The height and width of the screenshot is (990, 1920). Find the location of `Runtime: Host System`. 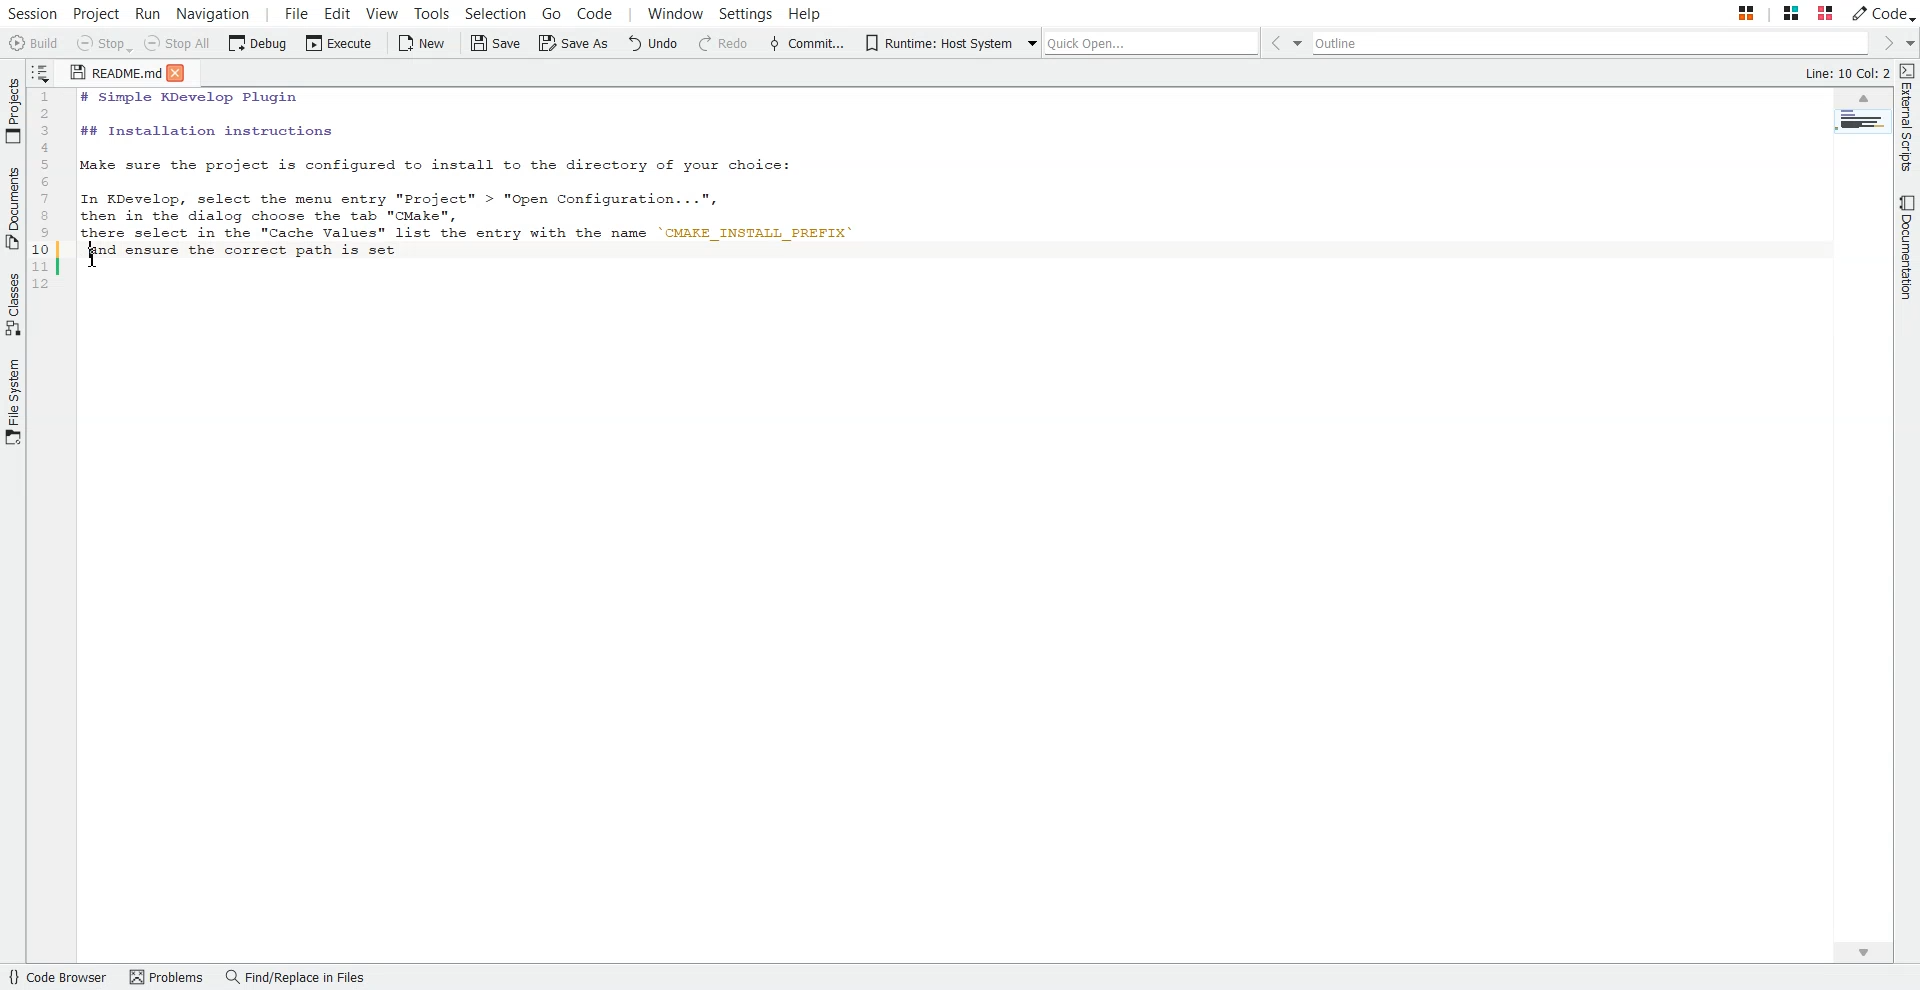

Runtime: Host System is located at coordinates (936, 44).